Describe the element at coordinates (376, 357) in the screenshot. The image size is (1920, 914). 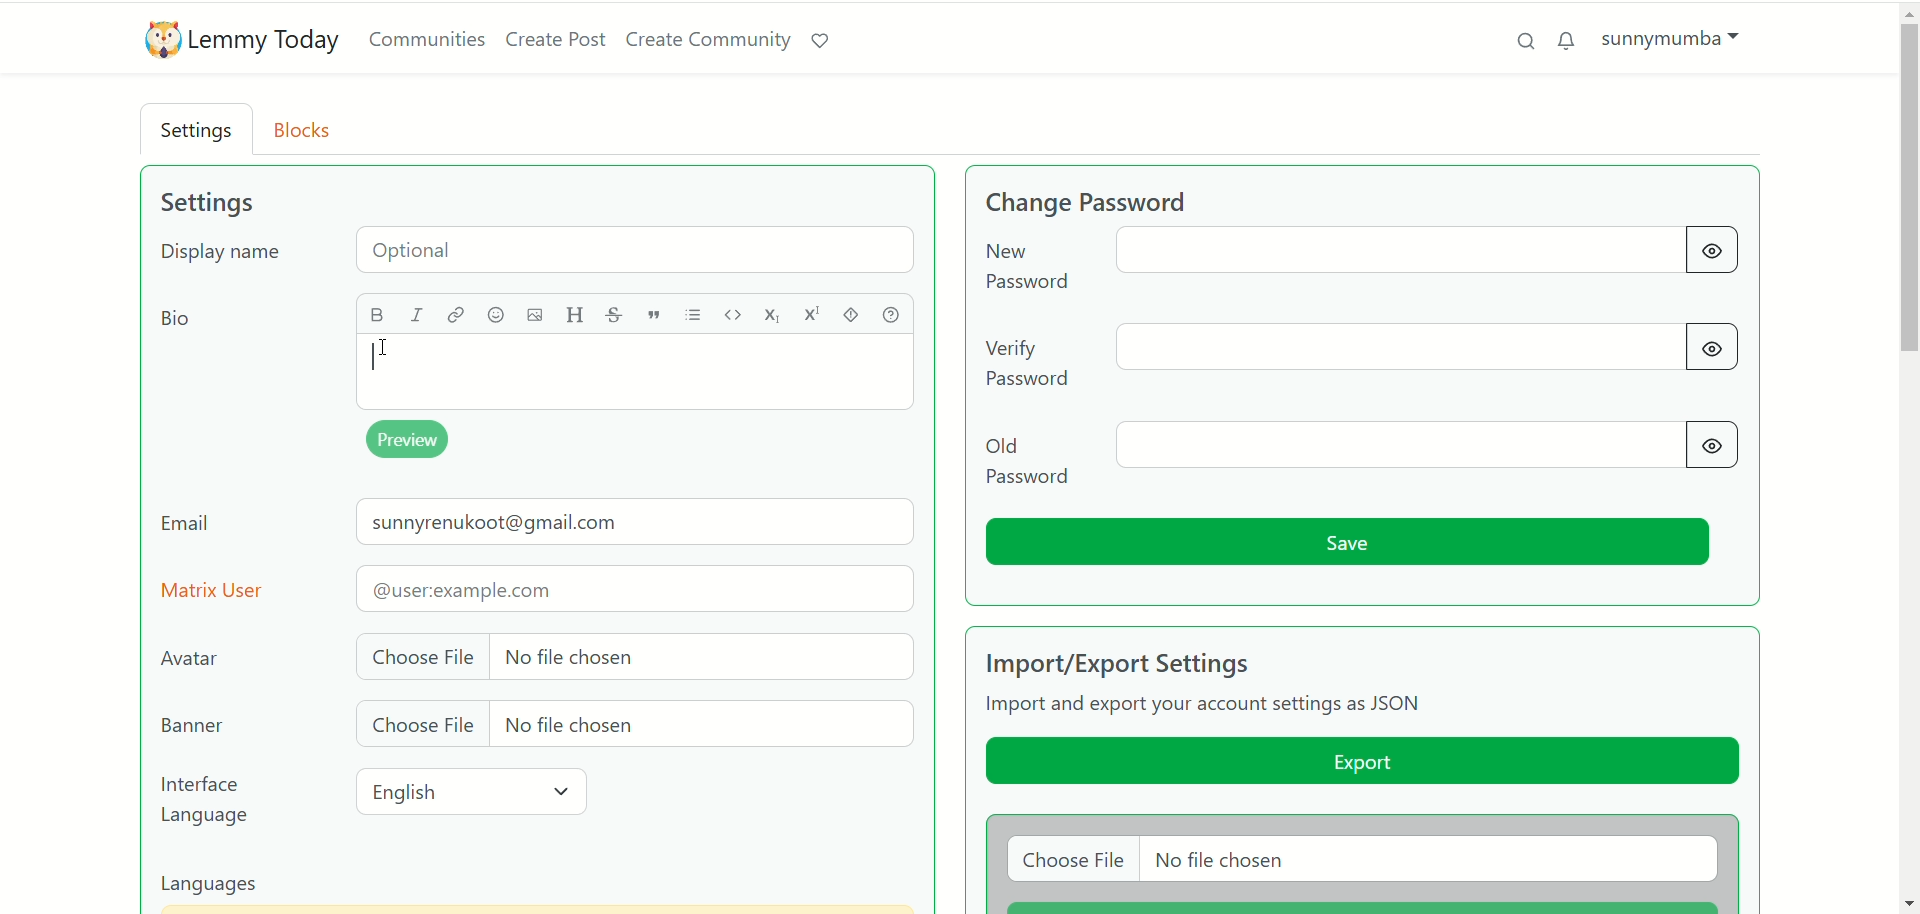
I see `Typing beam` at that location.